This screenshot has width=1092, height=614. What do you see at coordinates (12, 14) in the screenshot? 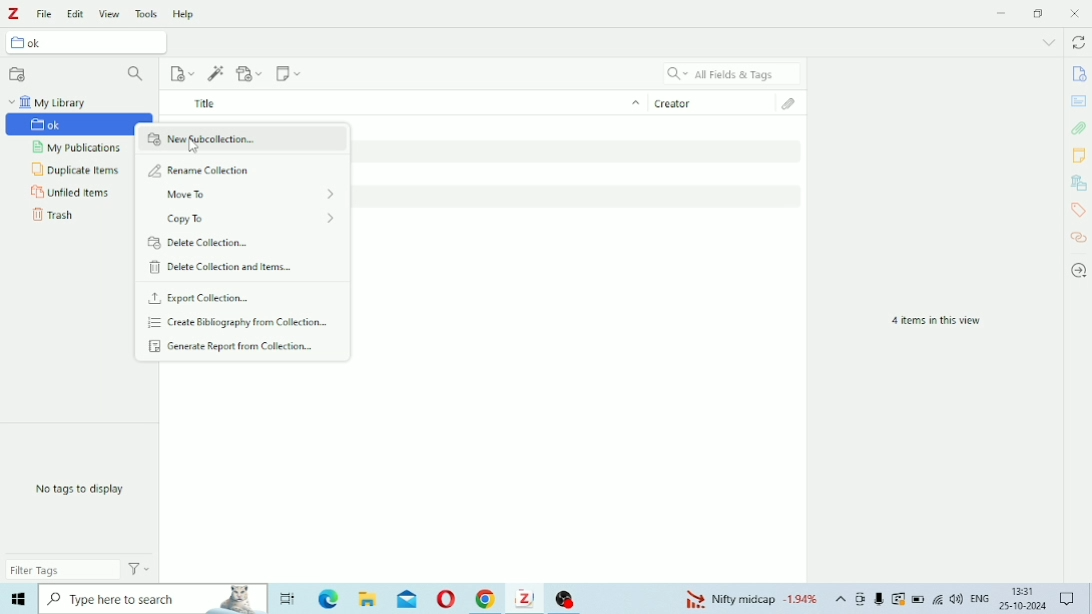
I see `Logo` at bounding box center [12, 14].